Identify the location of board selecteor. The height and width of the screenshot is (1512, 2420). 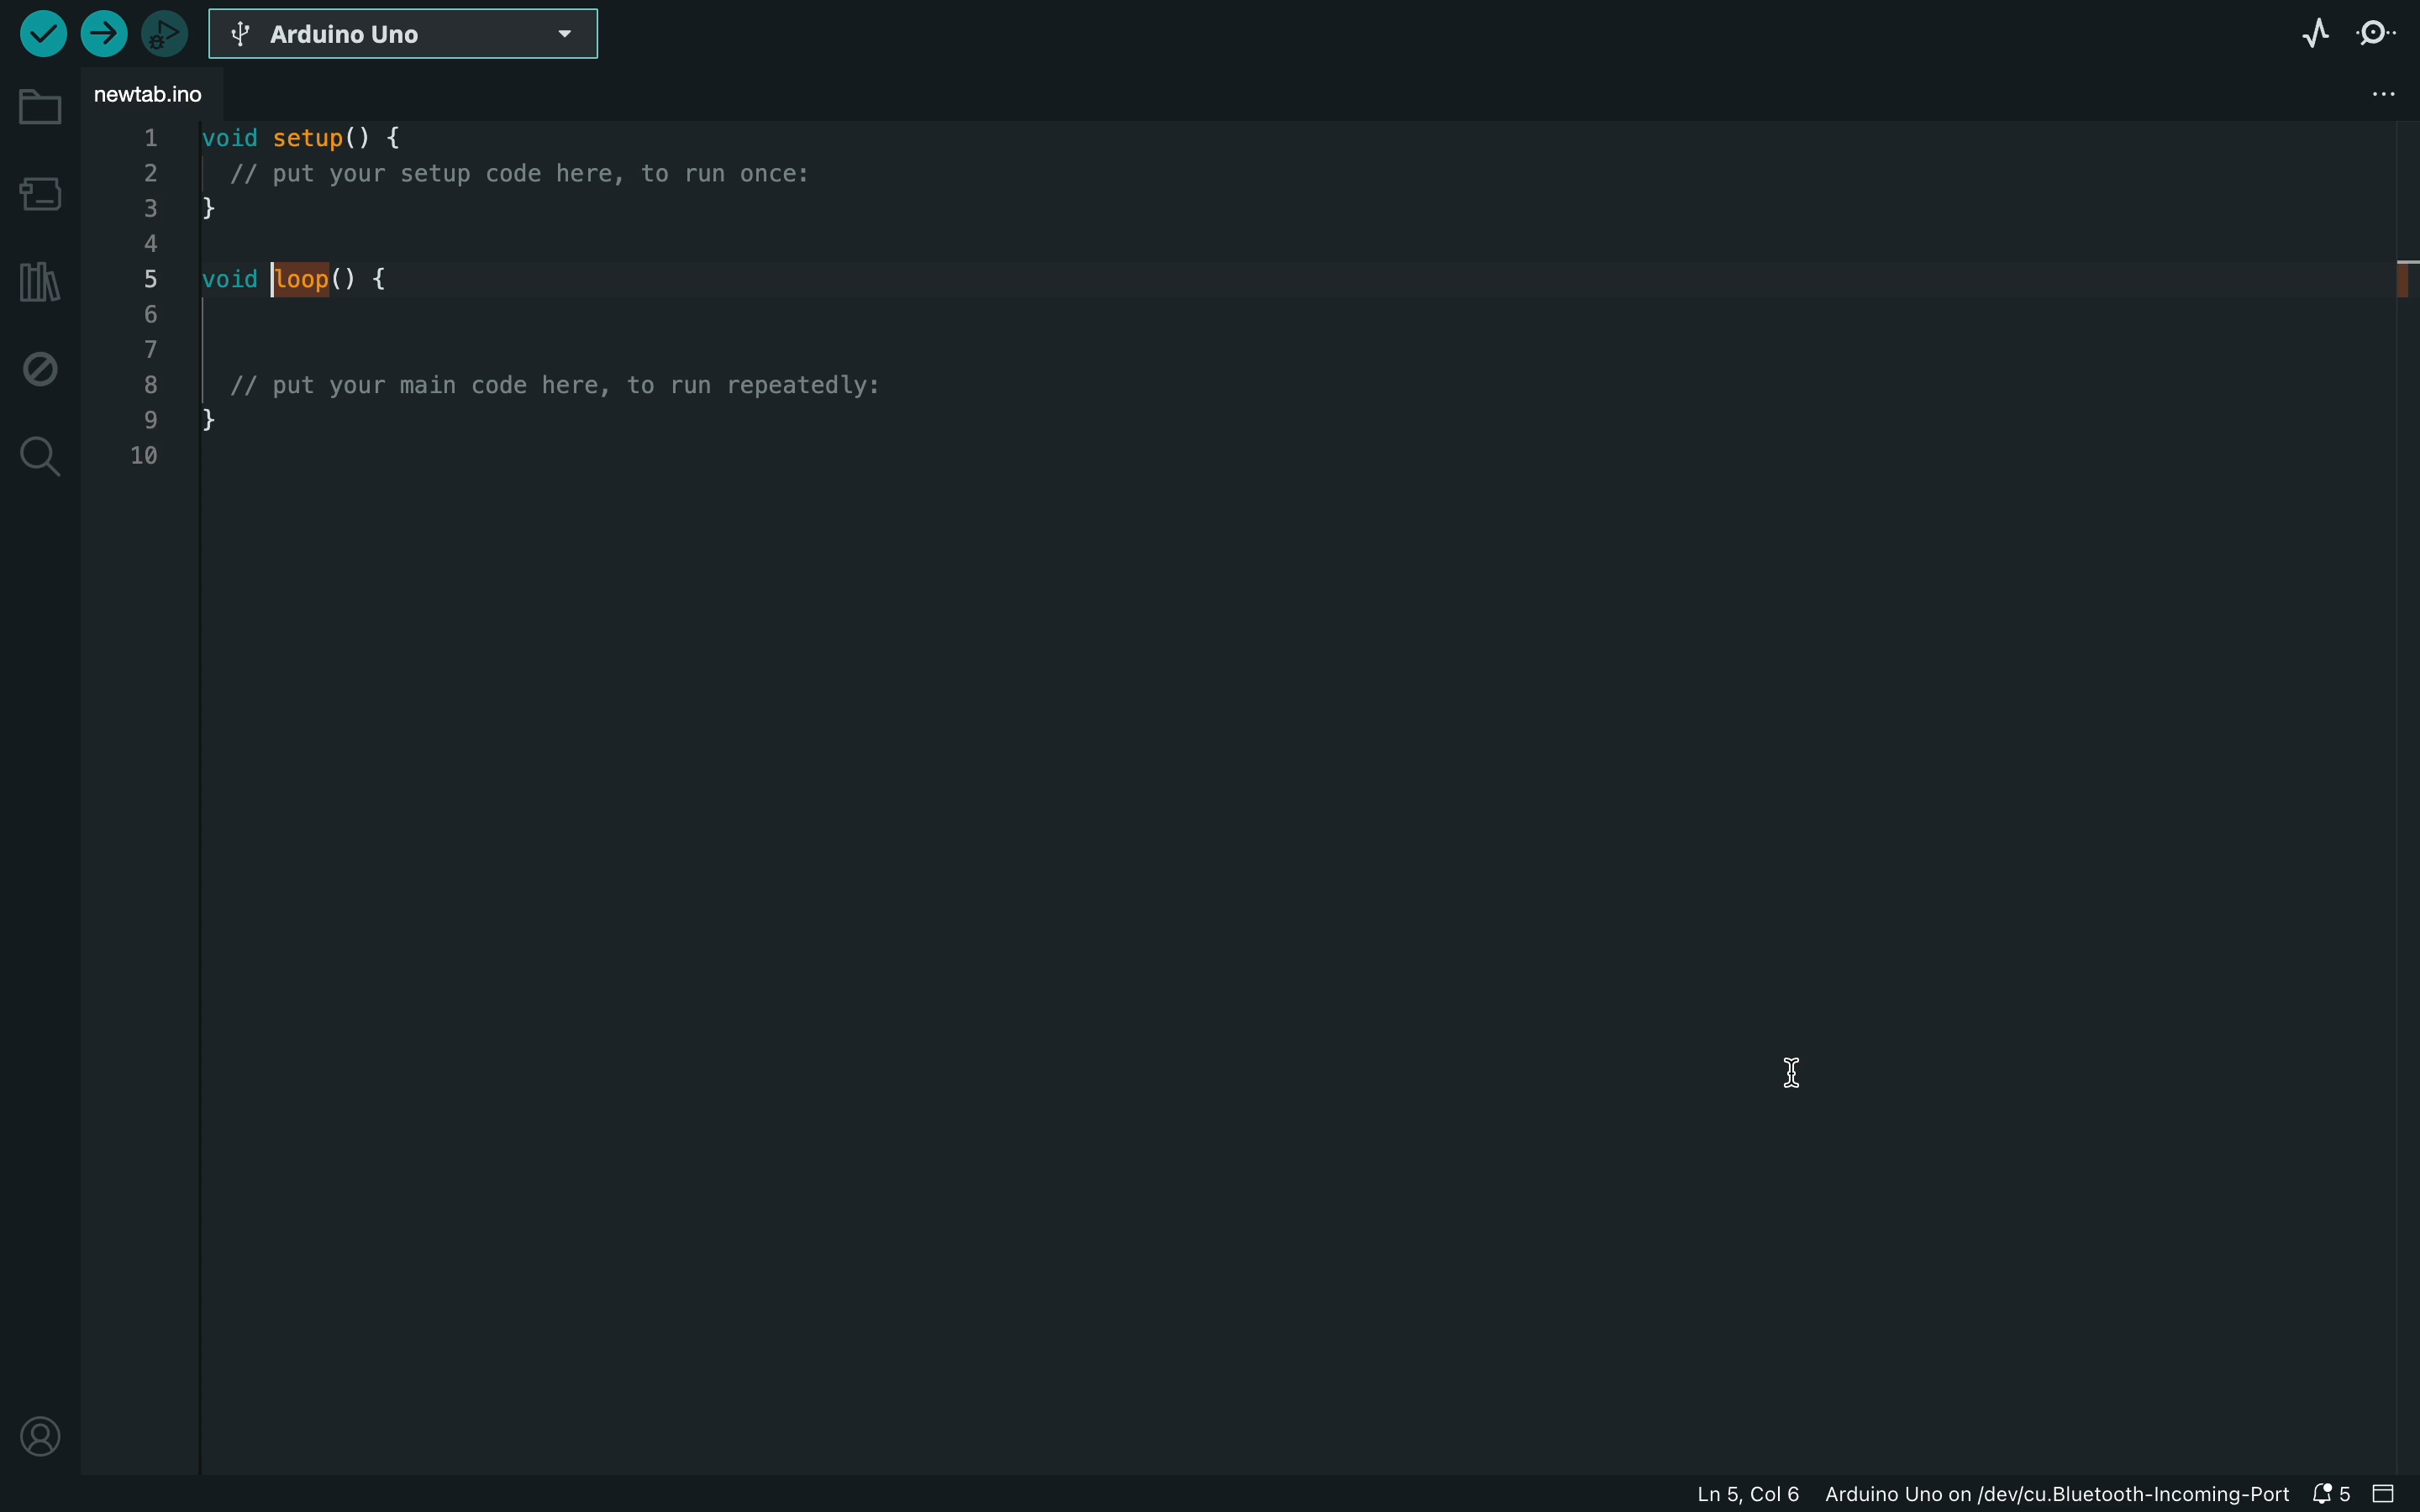
(406, 35).